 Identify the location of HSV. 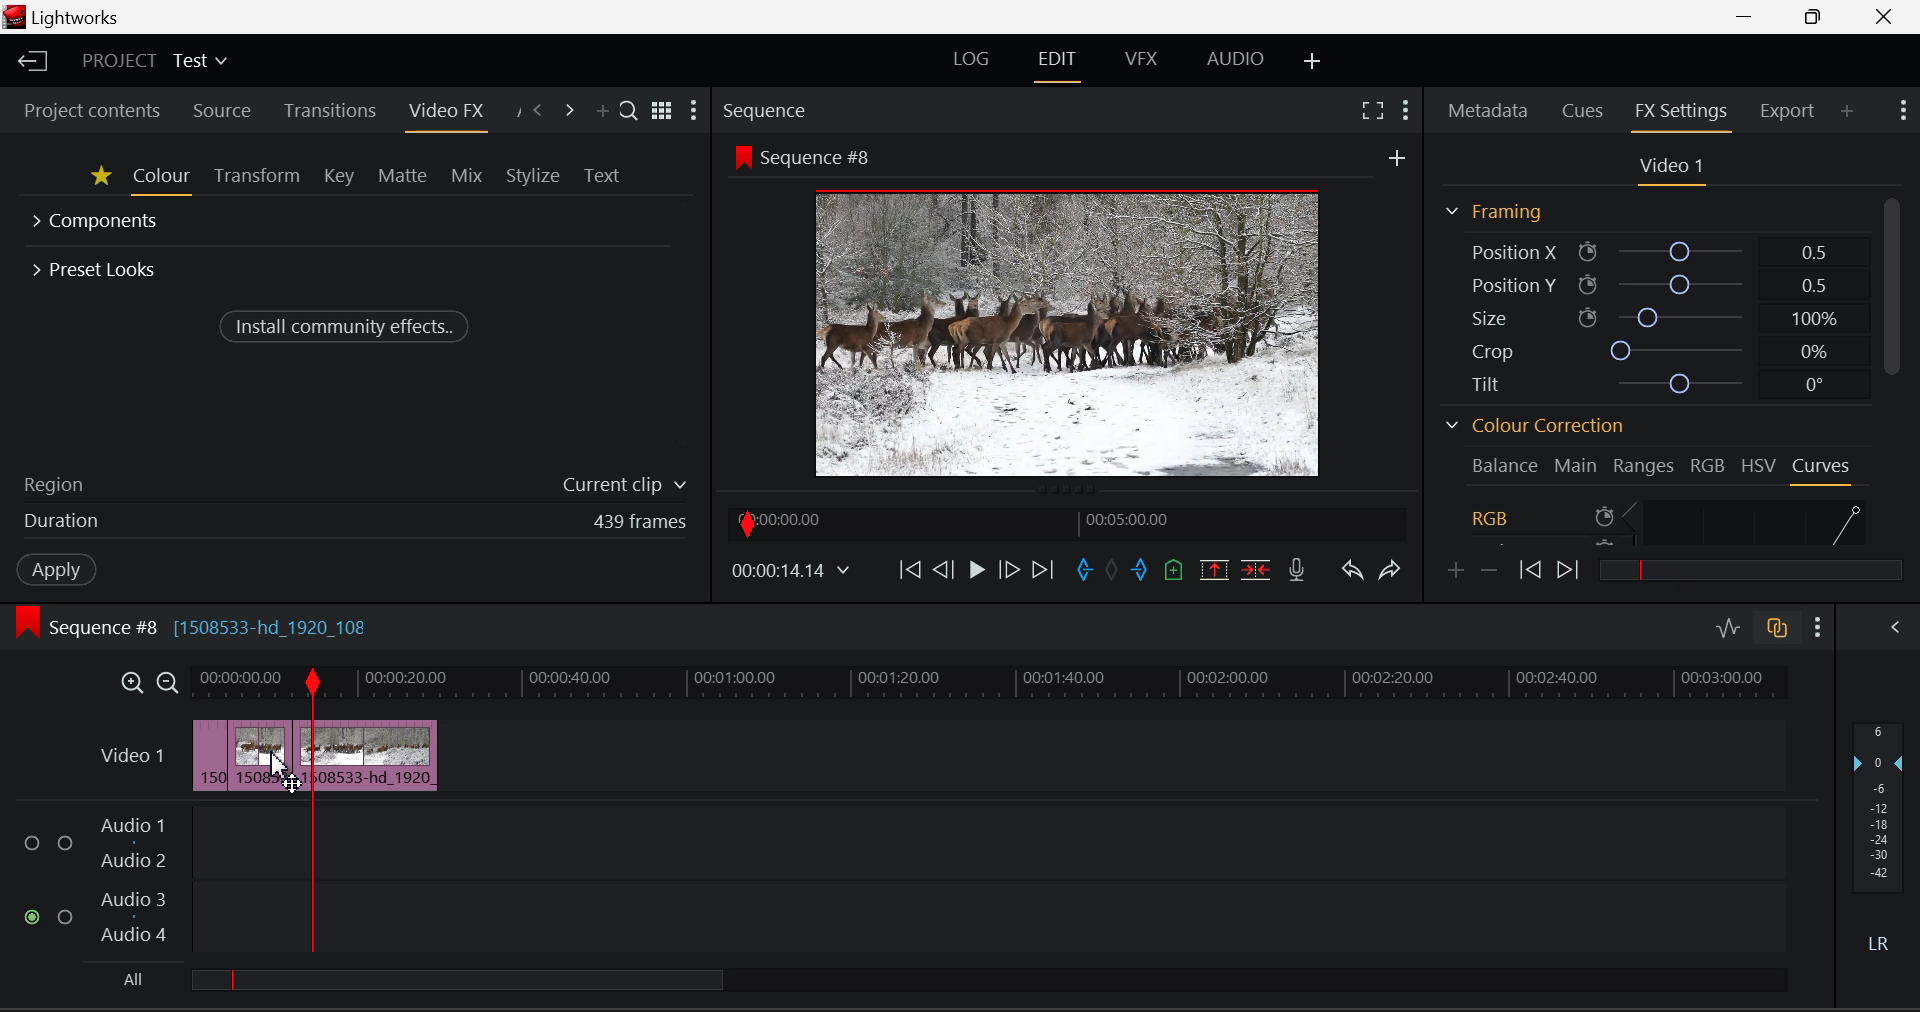
(1761, 463).